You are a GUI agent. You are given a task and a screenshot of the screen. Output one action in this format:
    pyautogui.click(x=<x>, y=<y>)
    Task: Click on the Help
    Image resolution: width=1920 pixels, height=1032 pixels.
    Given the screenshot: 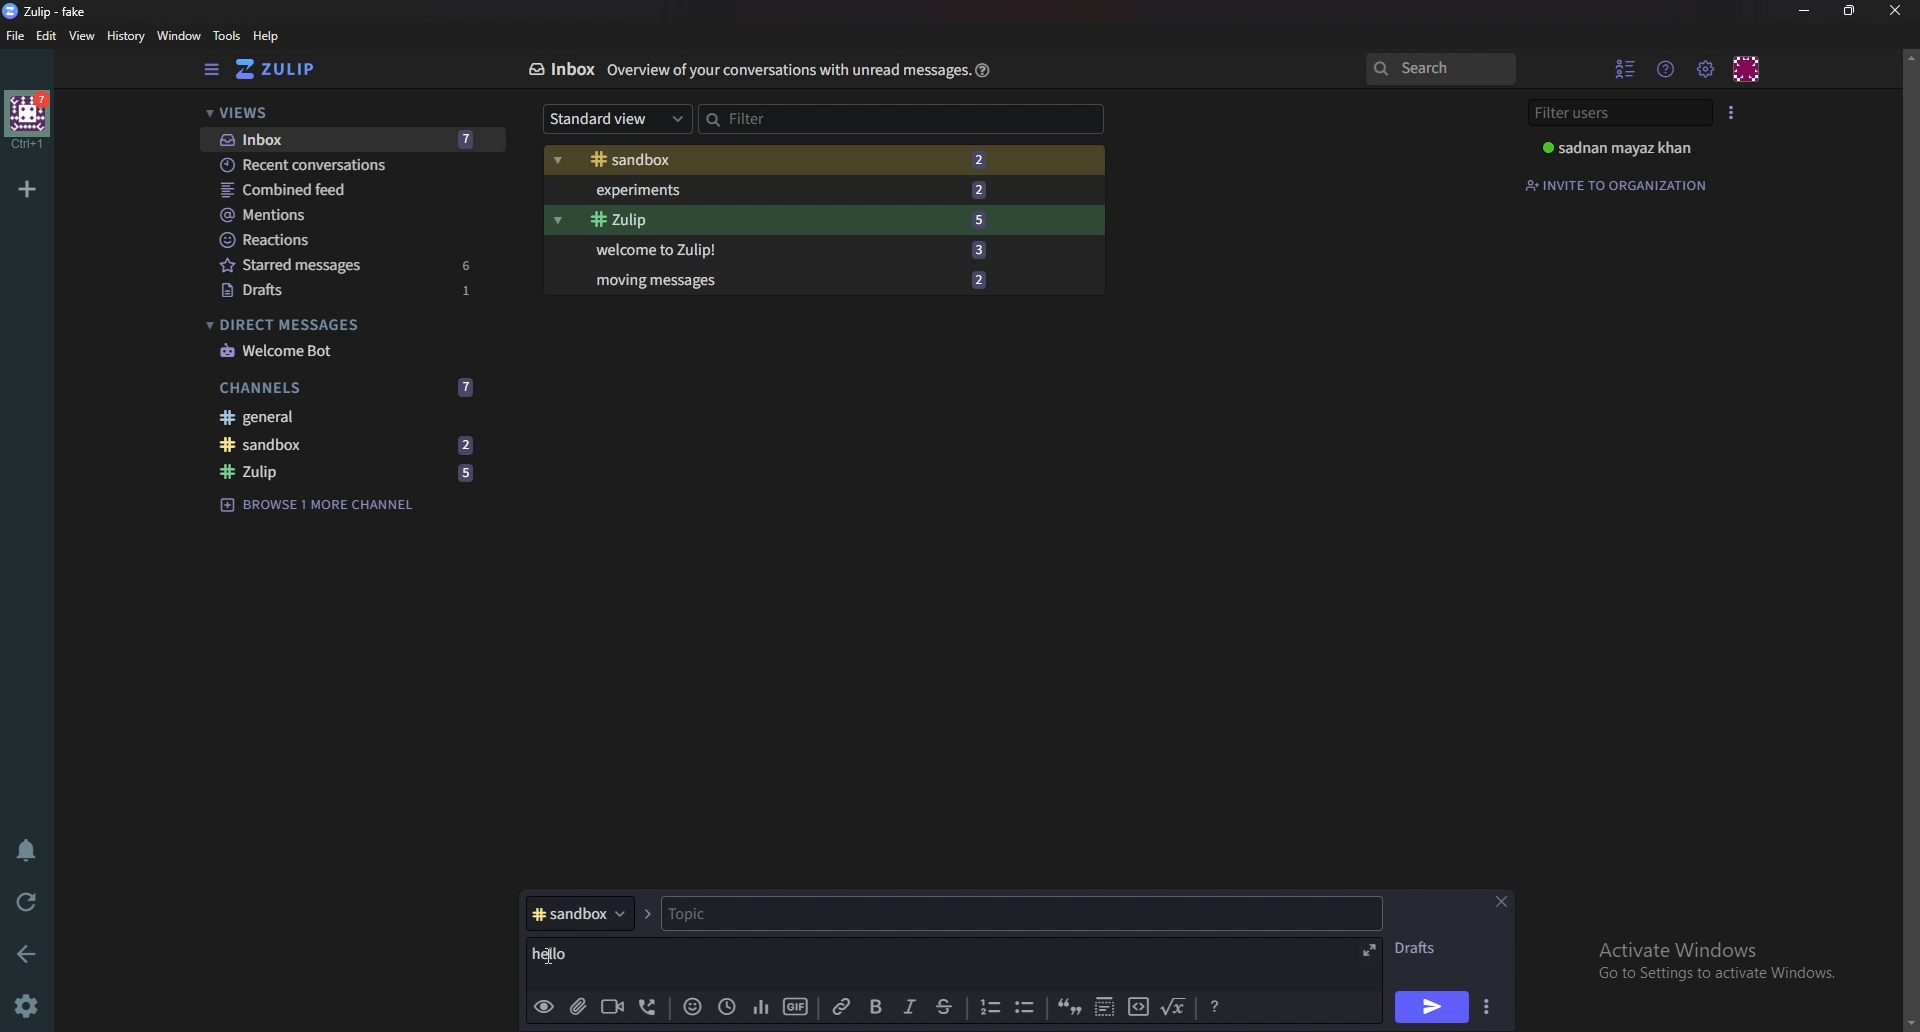 What is the action you would take?
    pyautogui.click(x=985, y=69)
    